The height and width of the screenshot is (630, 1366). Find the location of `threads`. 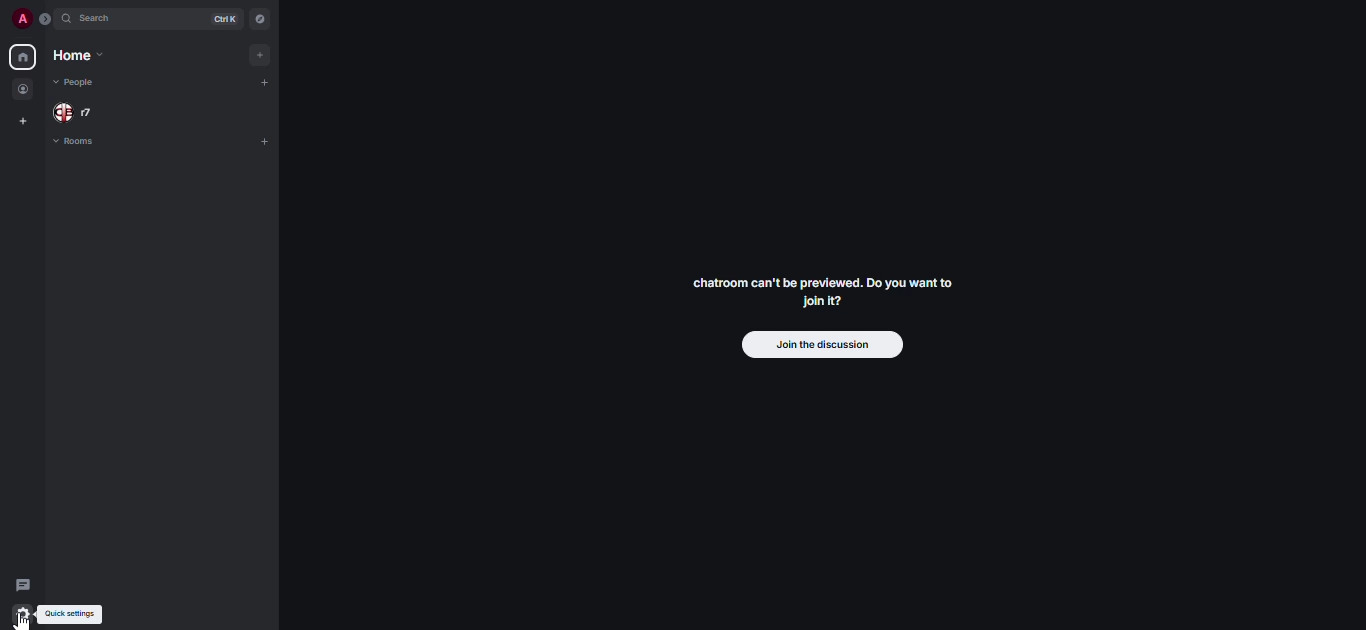

threads is located at coordinates (22, 585).